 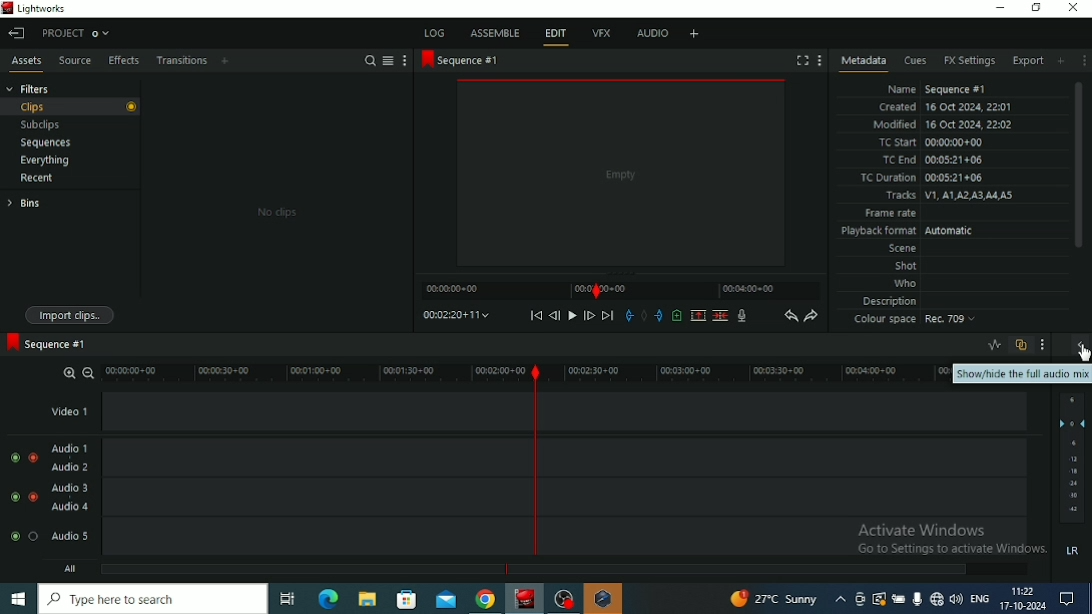 What do you see at coordinates (742, 316) in the screenshot?
I see `Record a voice-over` at bounding box center [742, 316].